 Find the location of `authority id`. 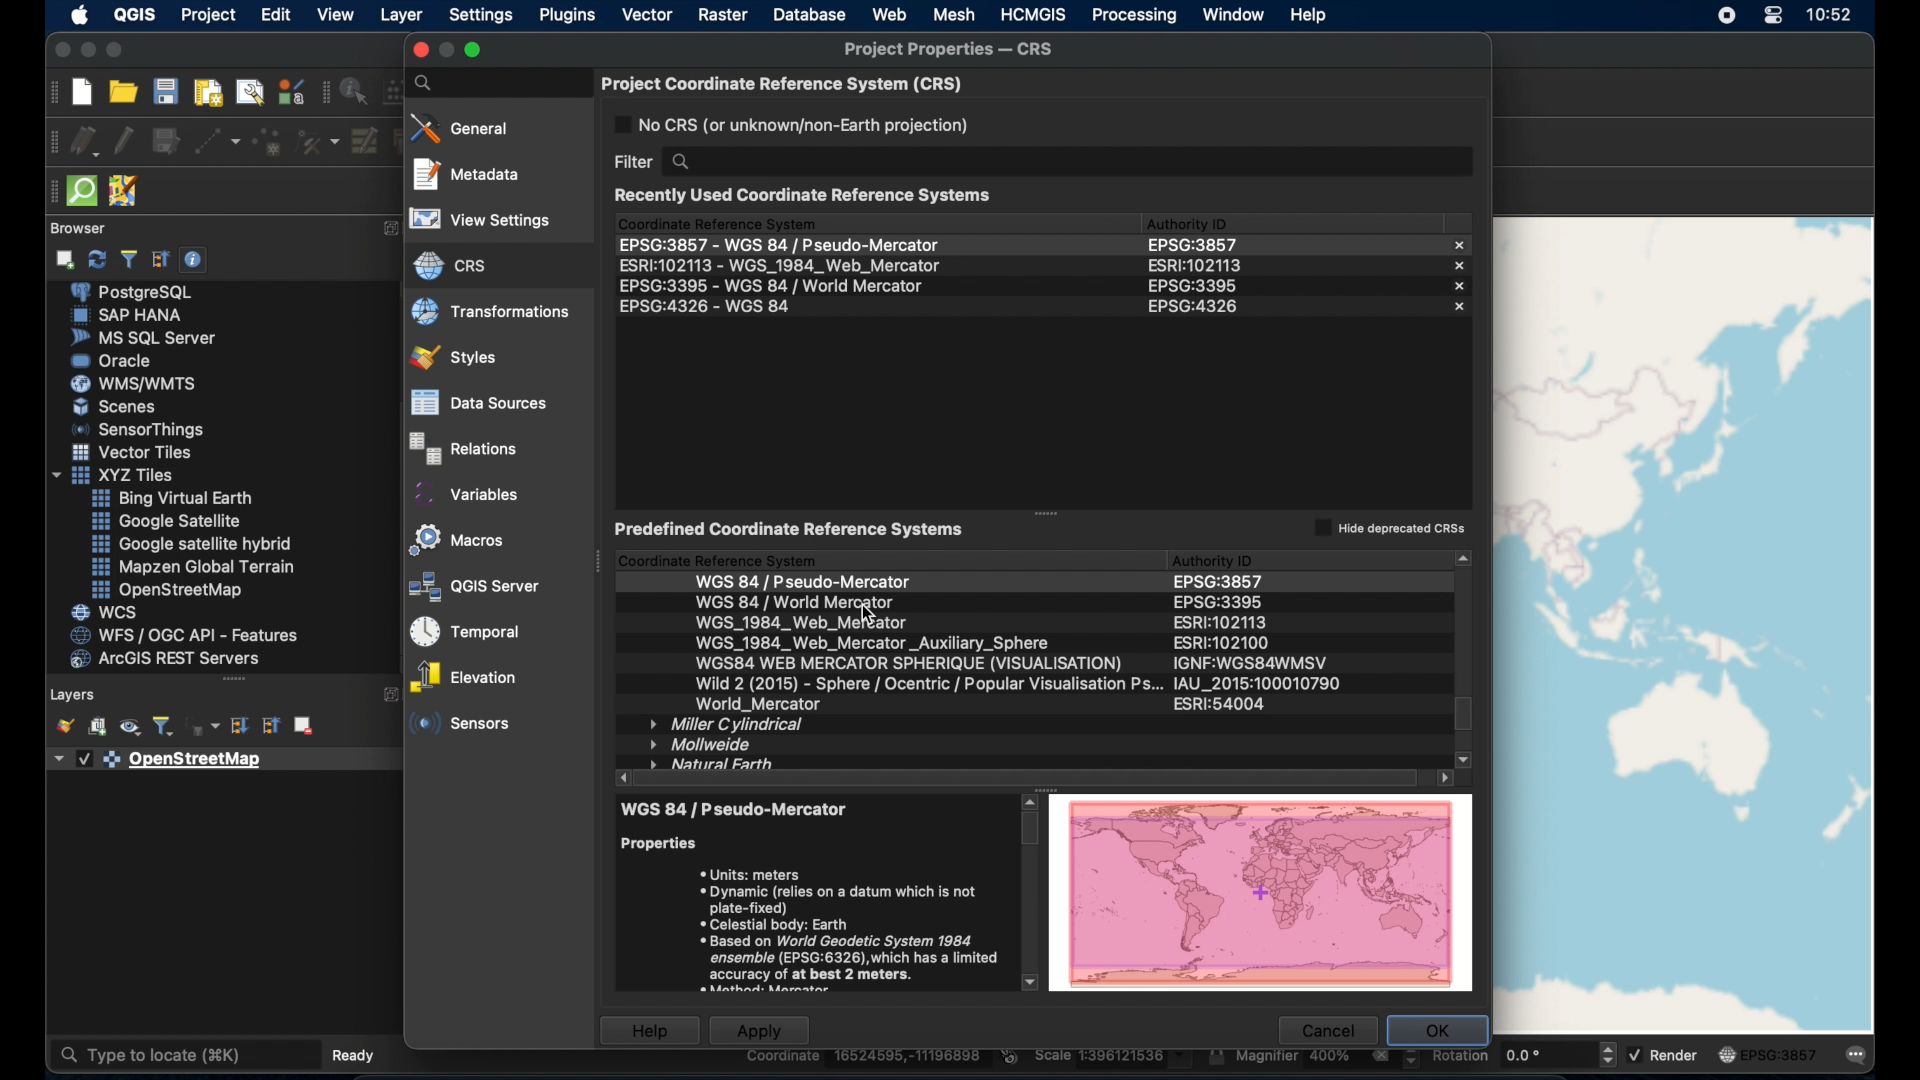

authority id is located at coordinates (1225, 643).